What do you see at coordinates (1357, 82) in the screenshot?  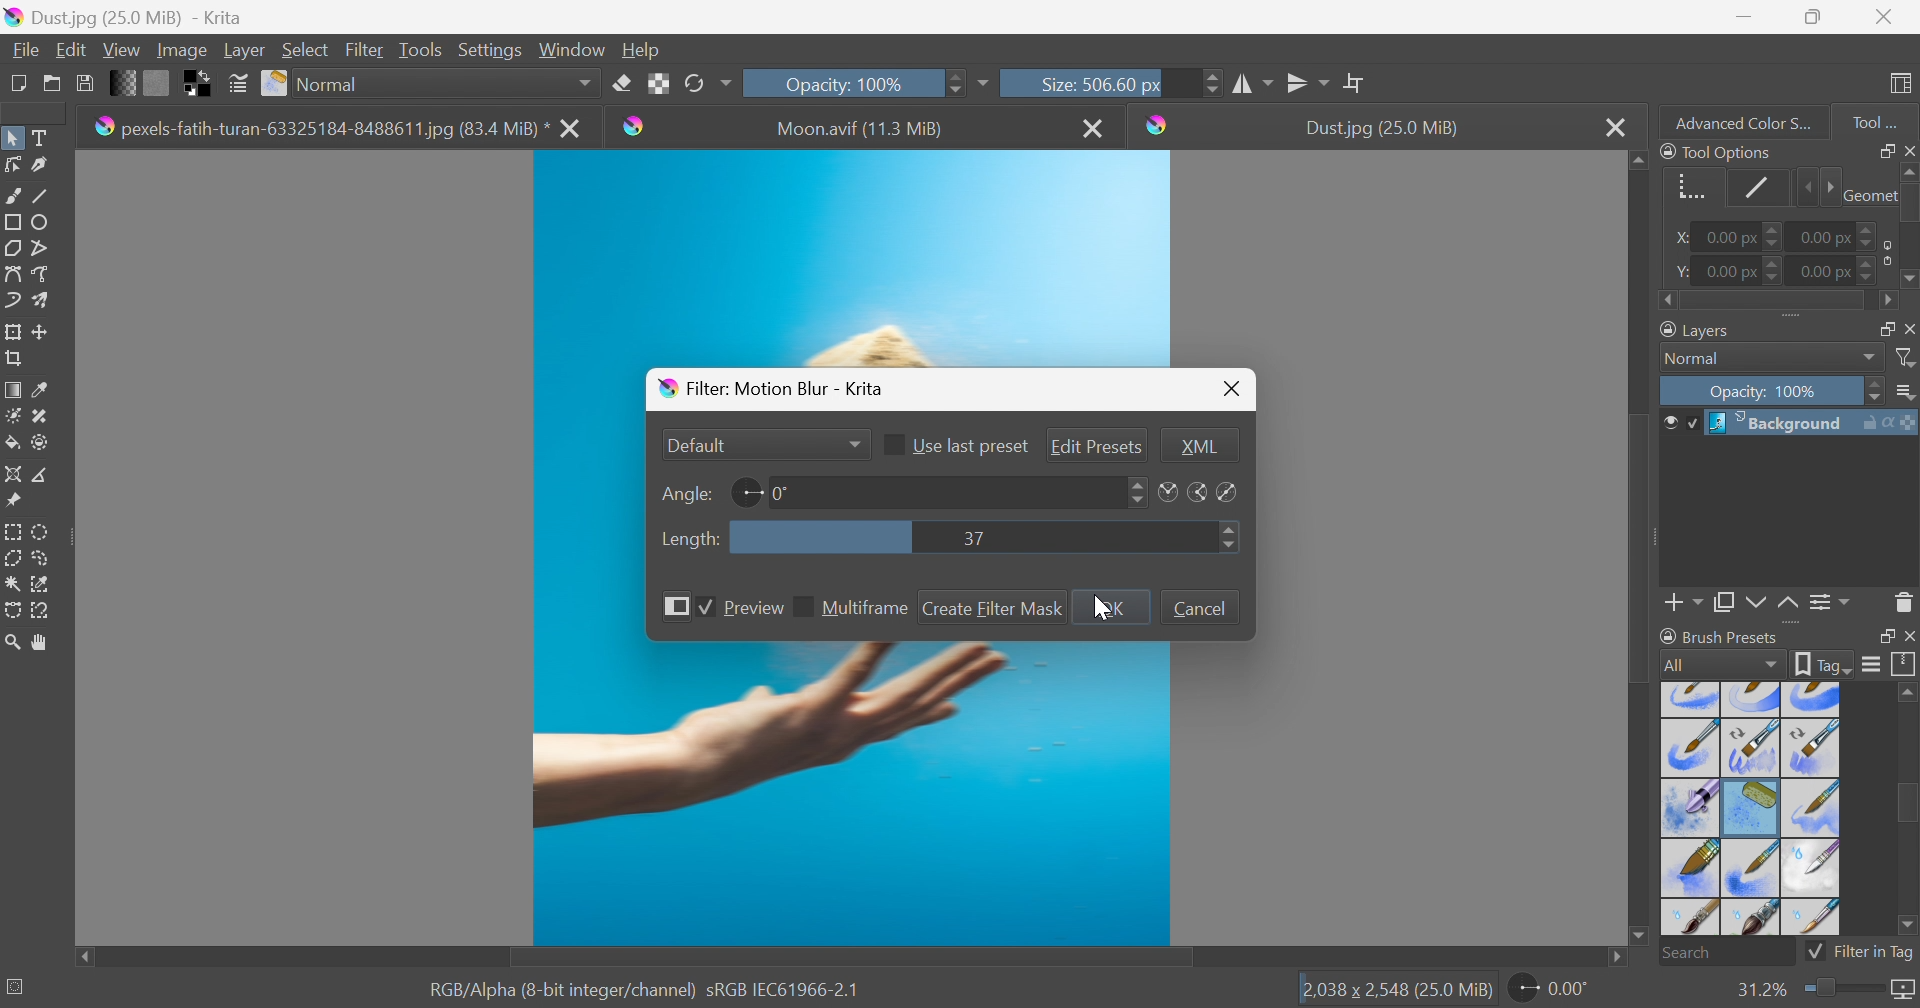 I see `Wrap around mode` at bounding box center [1357, 82].